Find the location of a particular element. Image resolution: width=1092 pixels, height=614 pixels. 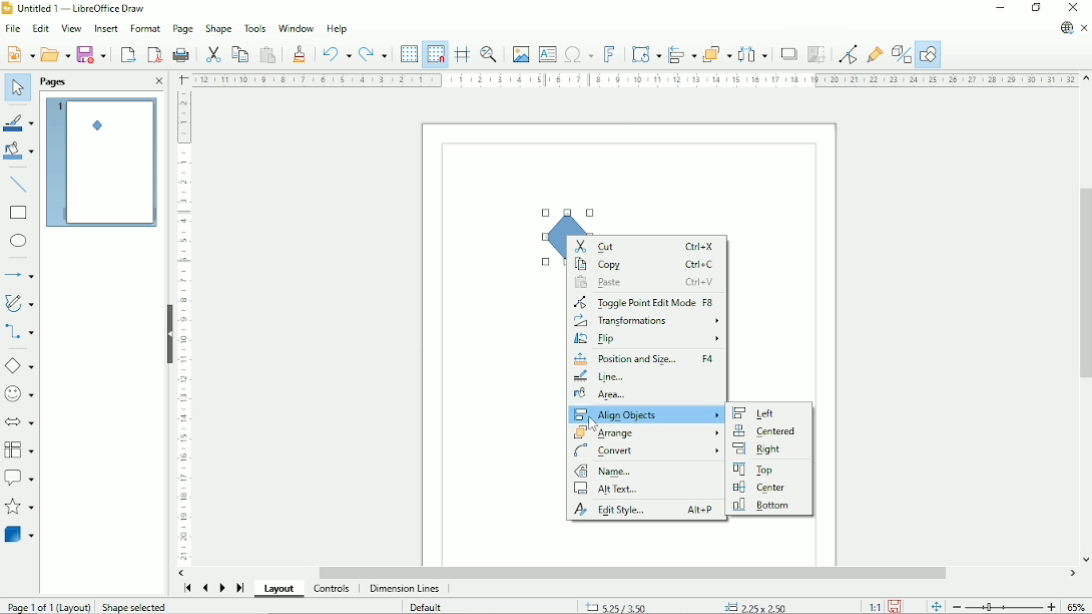

Basic shapes is located at coordinates (21, 366).